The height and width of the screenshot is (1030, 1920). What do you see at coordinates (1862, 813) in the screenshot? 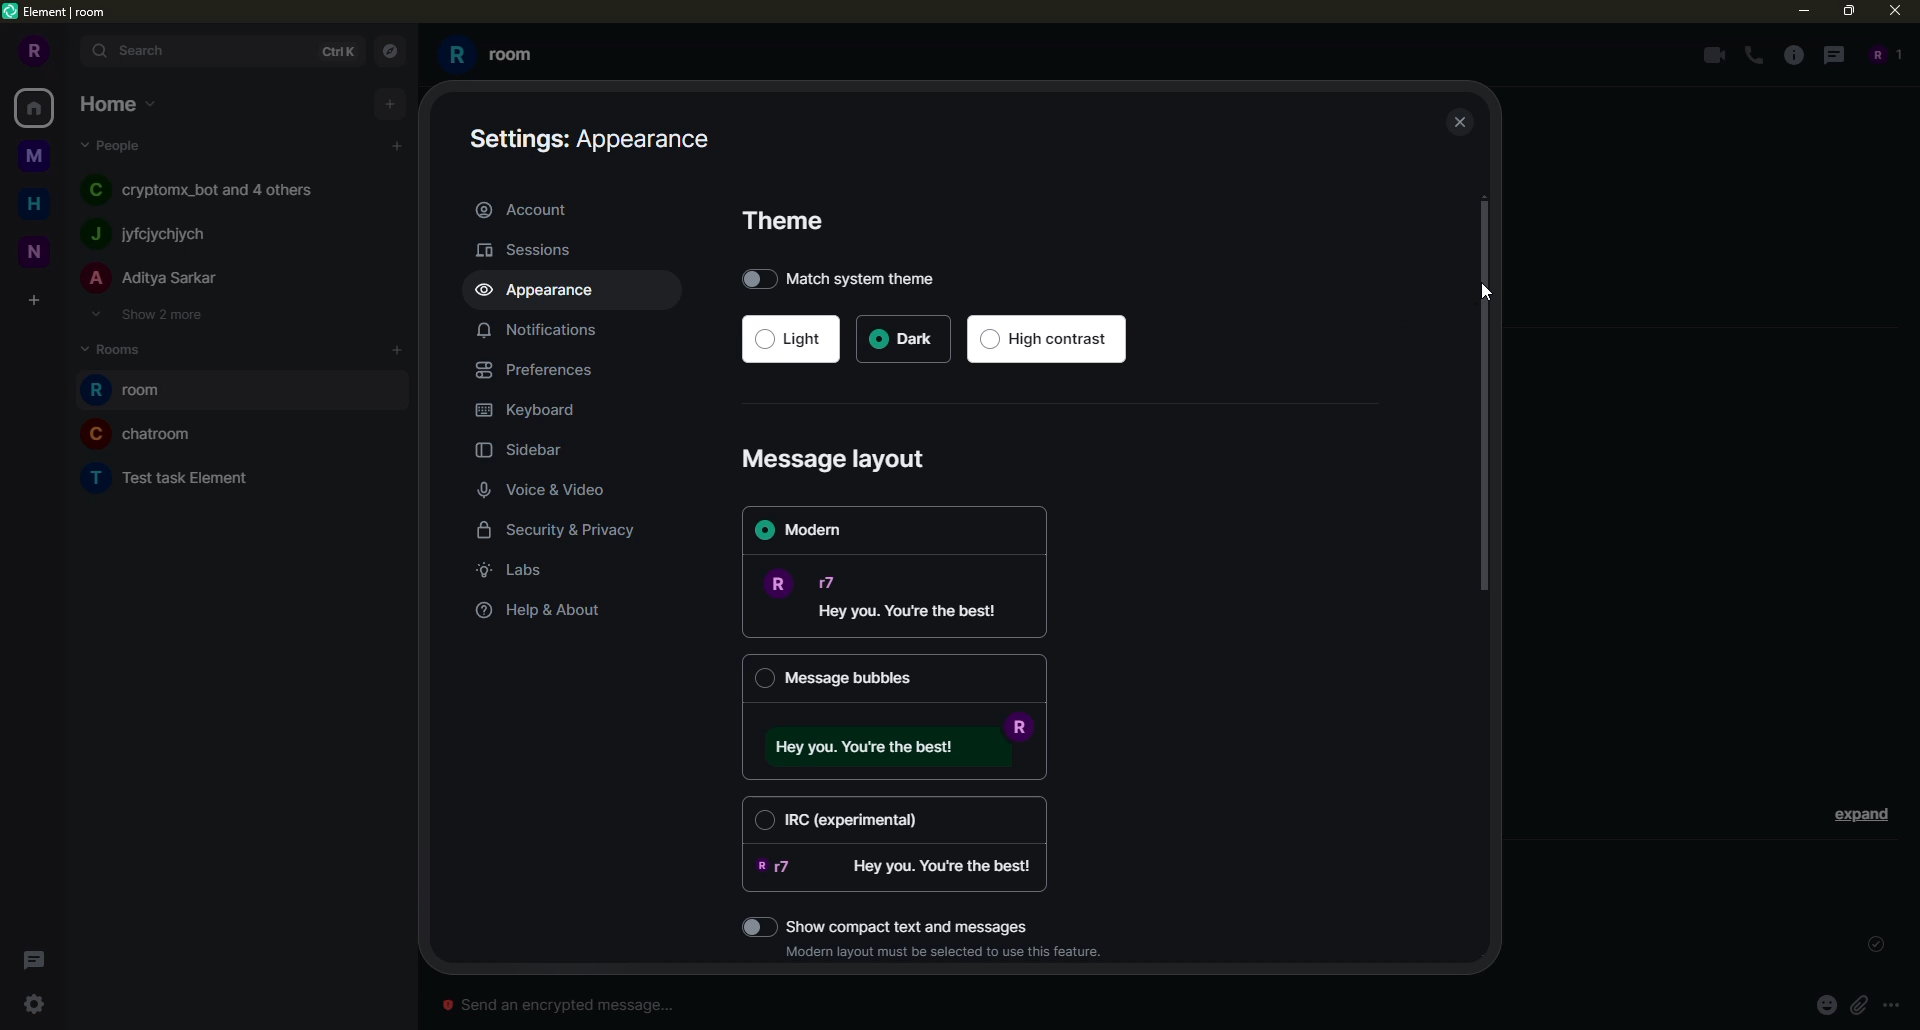
I see `expand` at bounding box center [1862, 813].